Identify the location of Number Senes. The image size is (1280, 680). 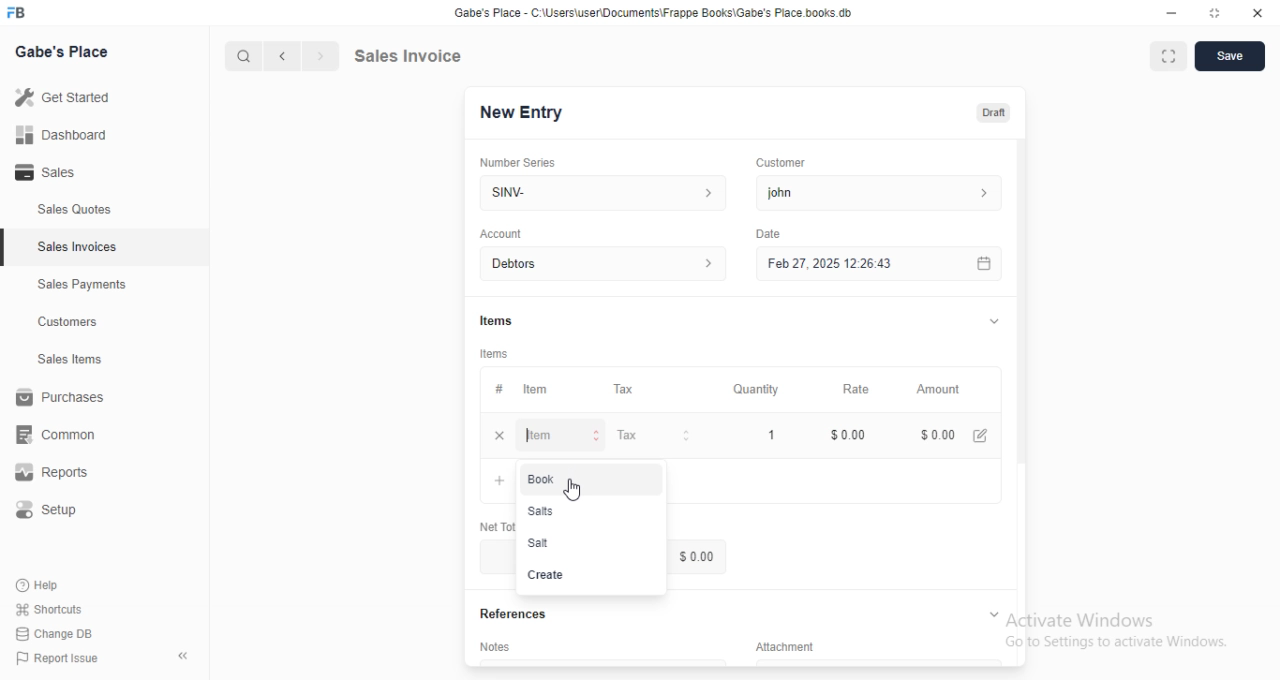
(525, 160).